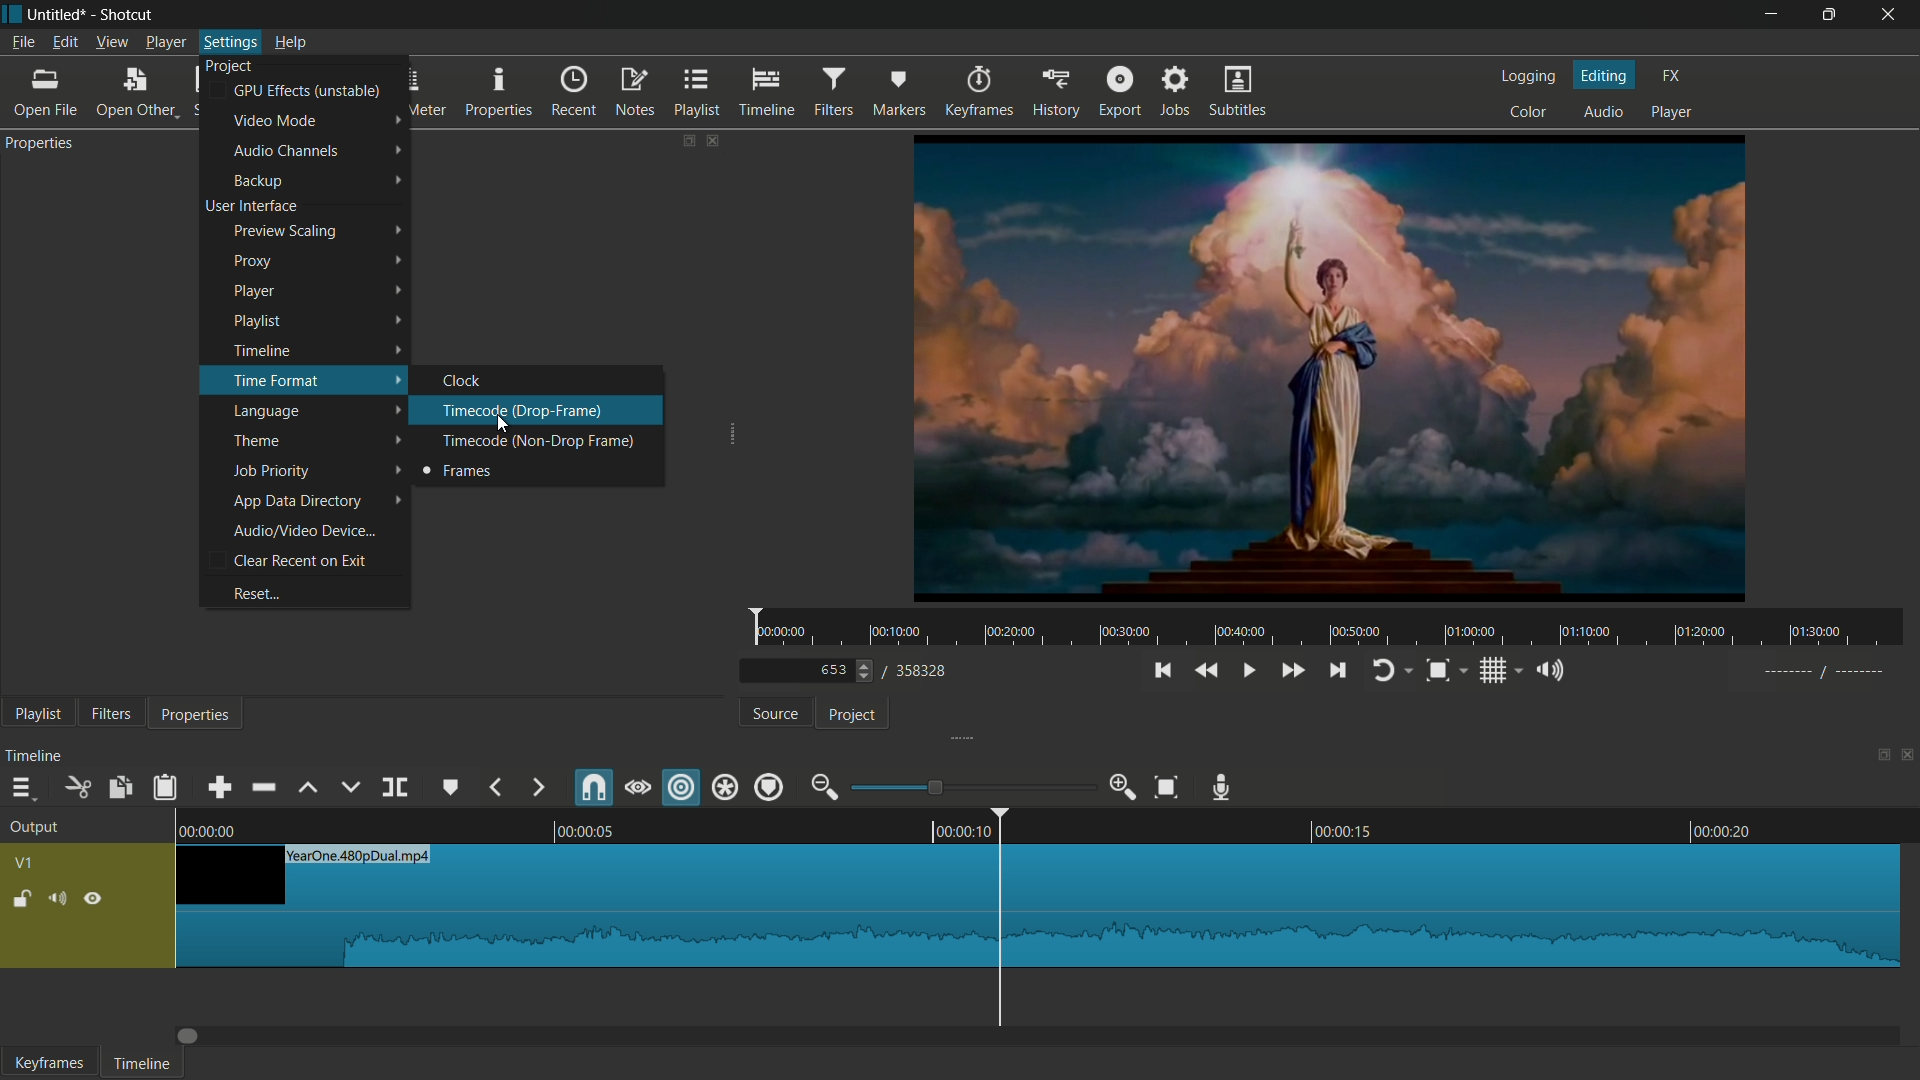 The width and height of the screenshot is (1920, 1080). Describe the element at coordinates (971, 786) in the screenshot. I see `adjustment bar` at that location.